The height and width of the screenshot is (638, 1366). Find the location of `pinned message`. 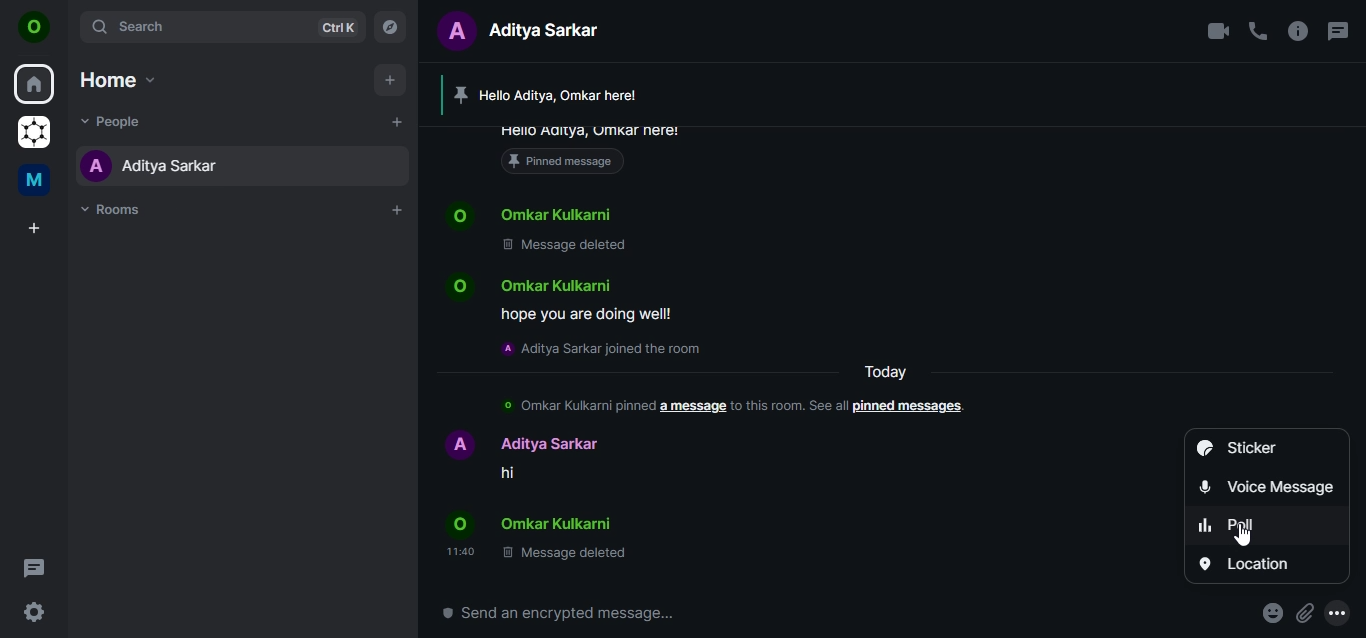

pinned message is located at coordinates (593, 148).